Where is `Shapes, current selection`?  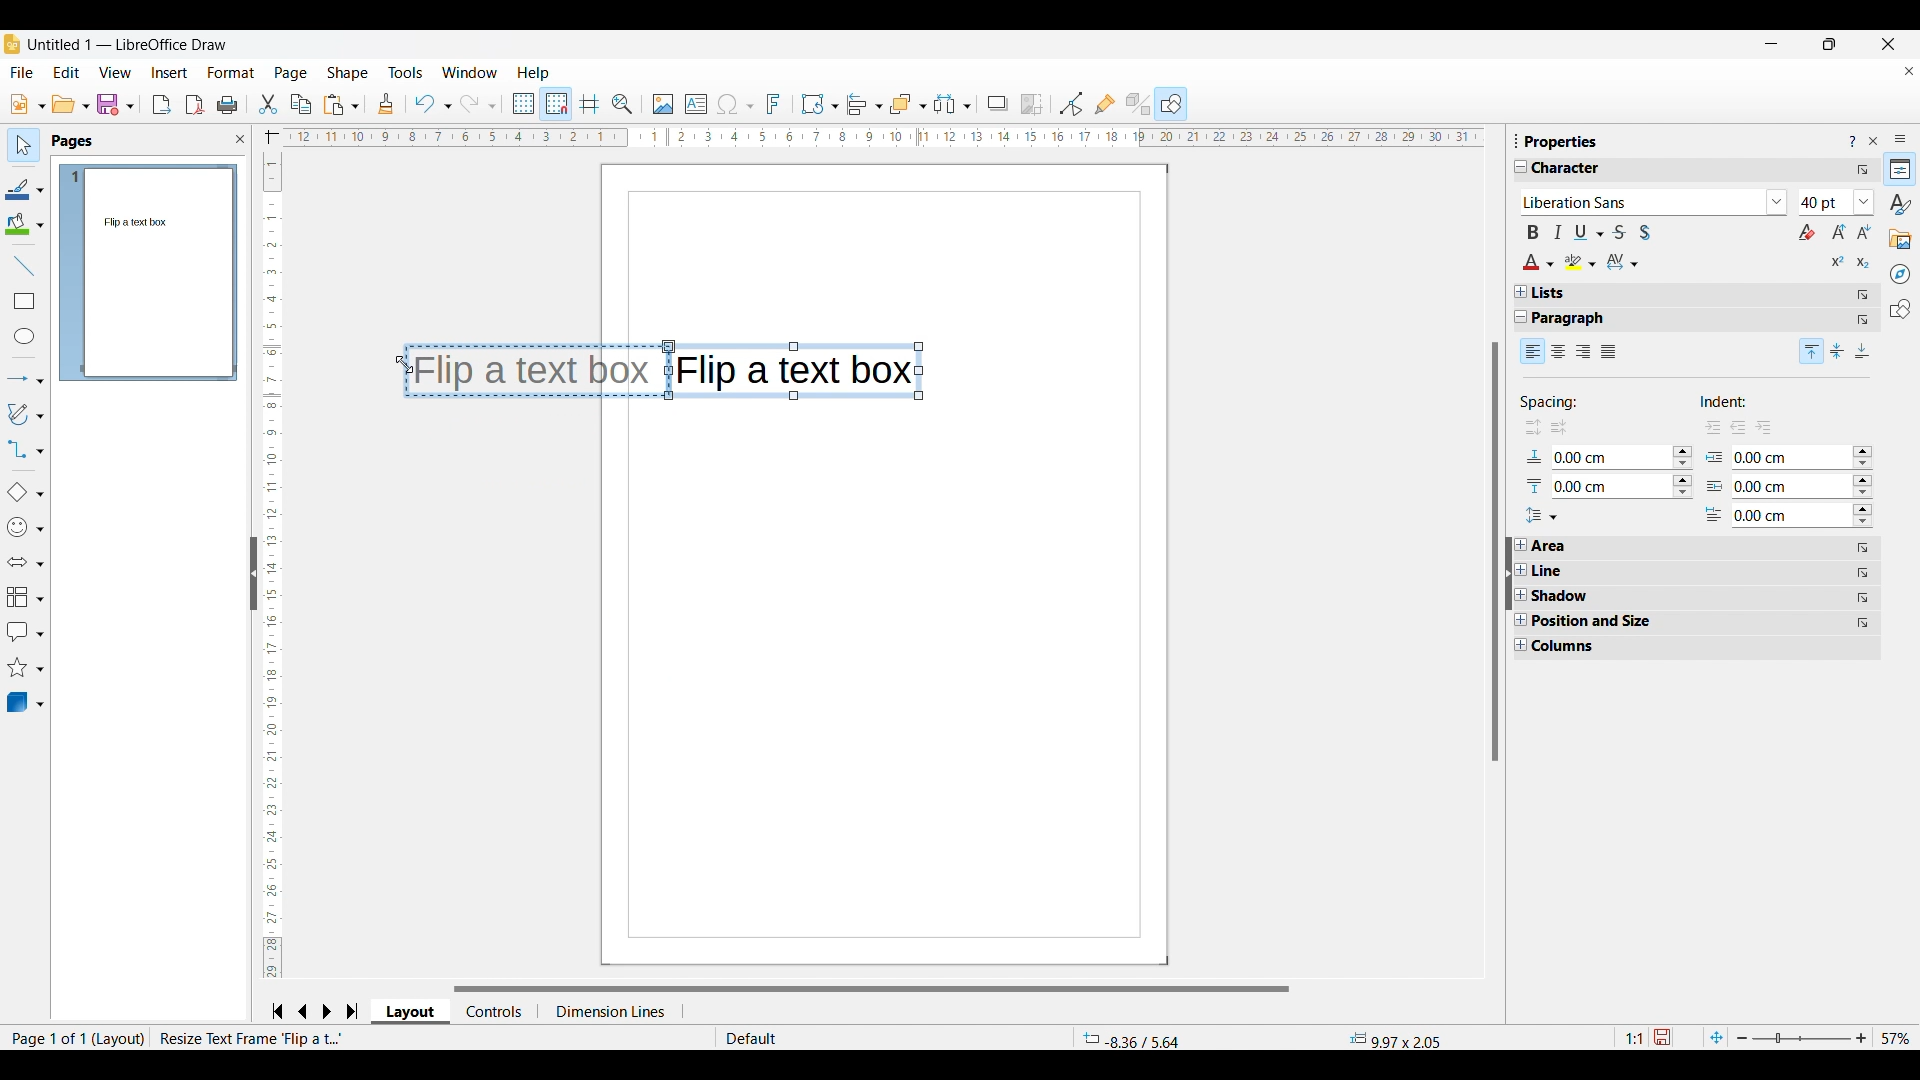
Shapes, current selection is located at coordinates (1171, 104).